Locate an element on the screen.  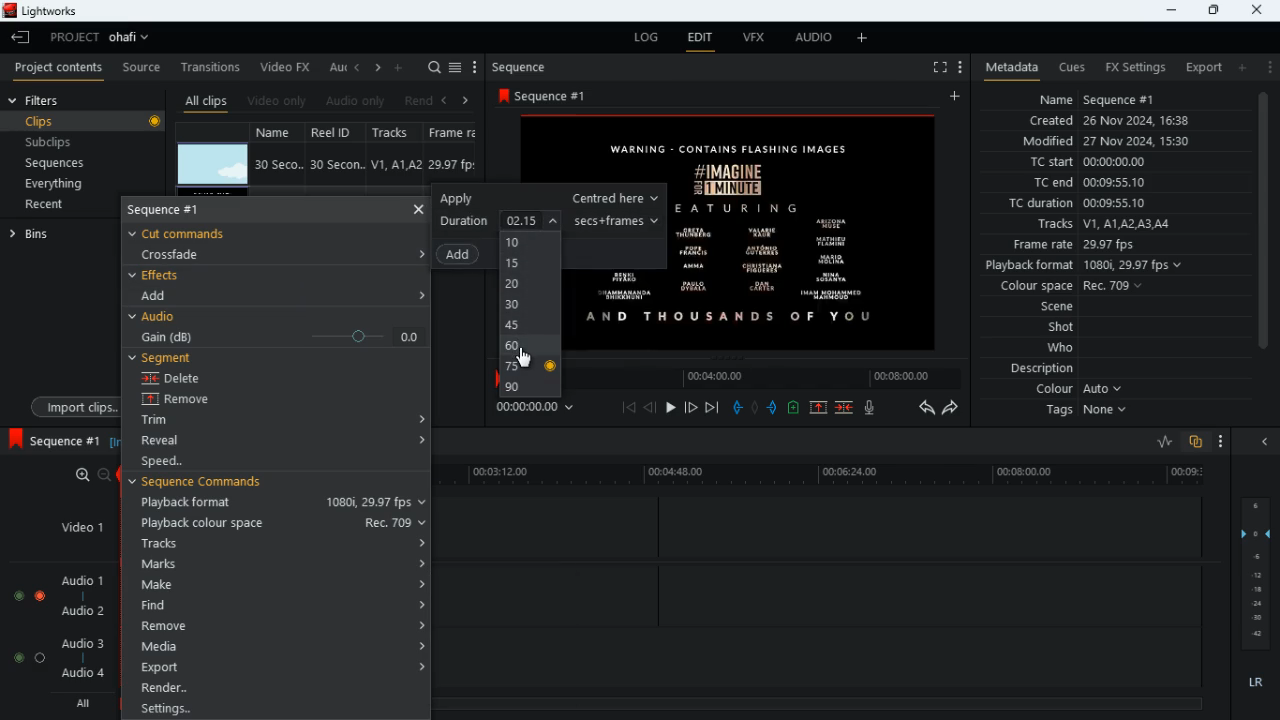
leave is located at coordinates (22, 37).